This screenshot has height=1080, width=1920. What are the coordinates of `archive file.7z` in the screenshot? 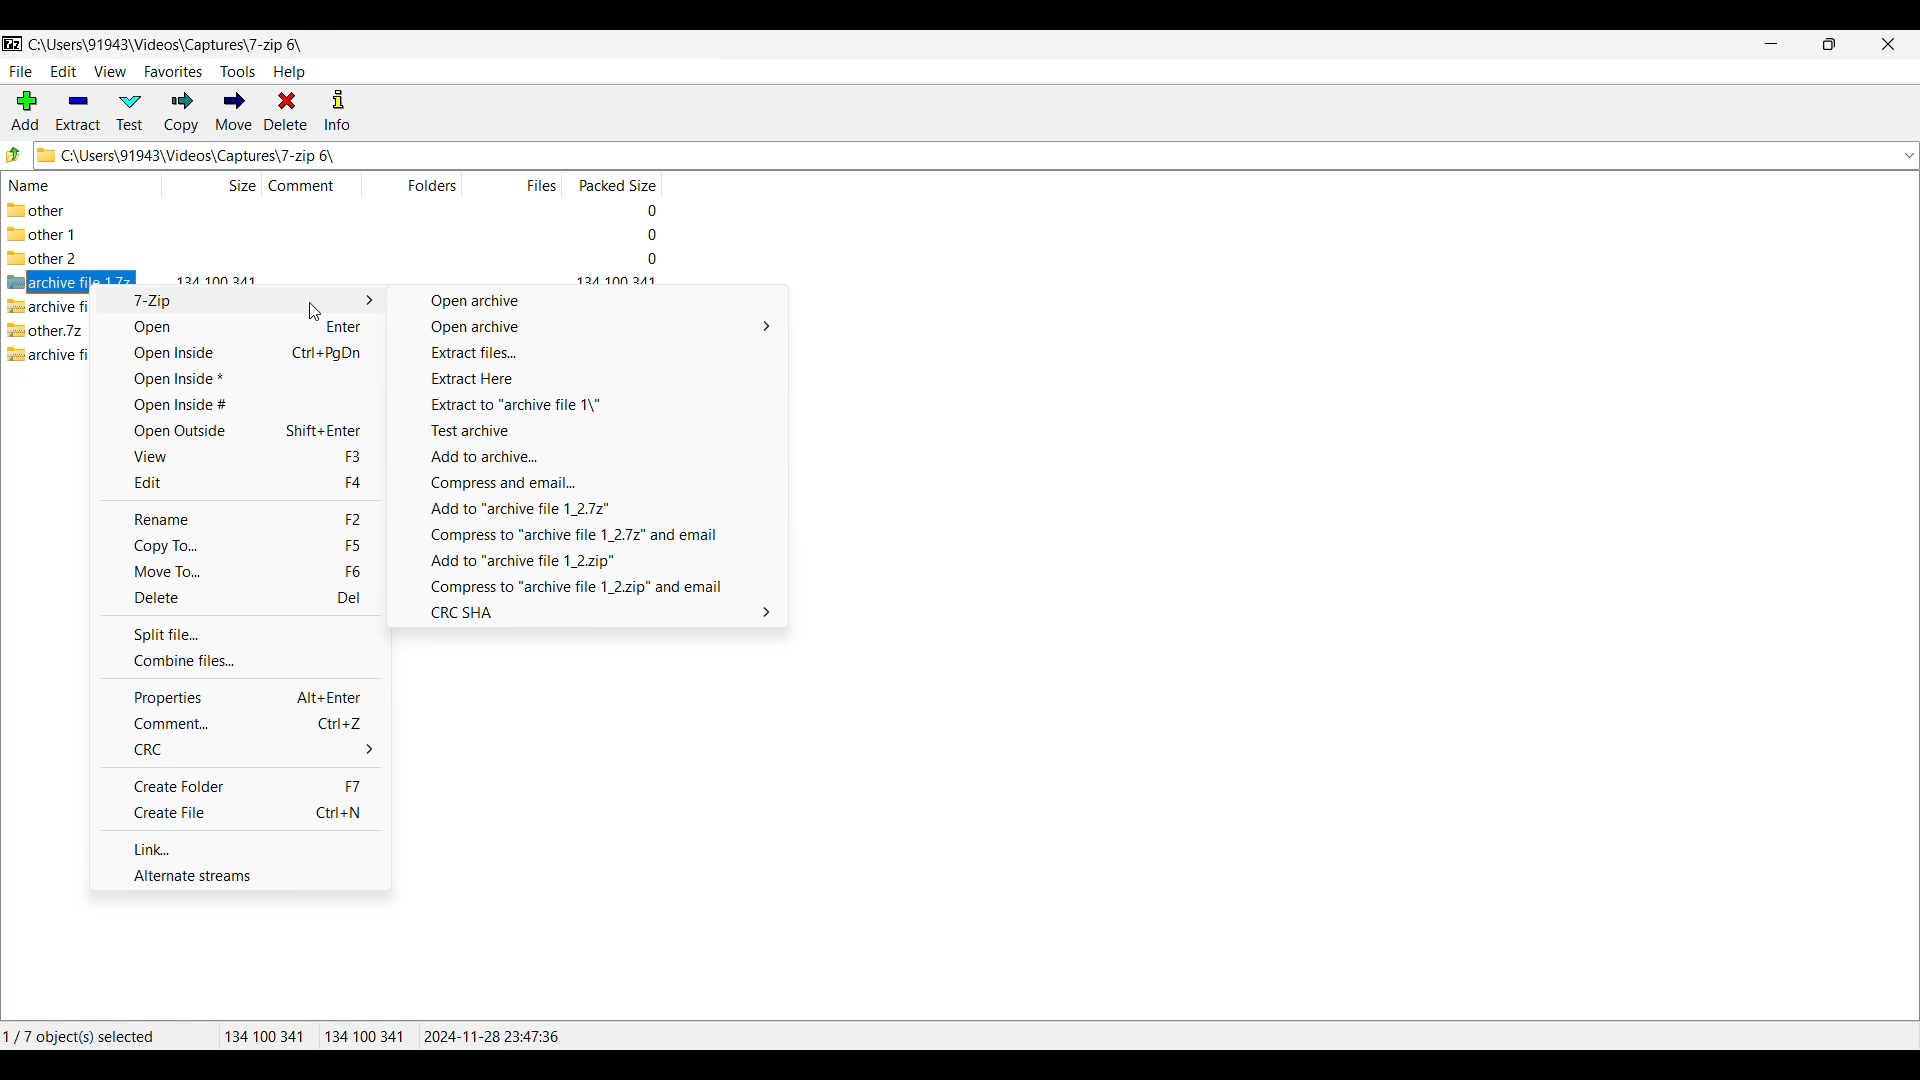 It's located at (47, 306).